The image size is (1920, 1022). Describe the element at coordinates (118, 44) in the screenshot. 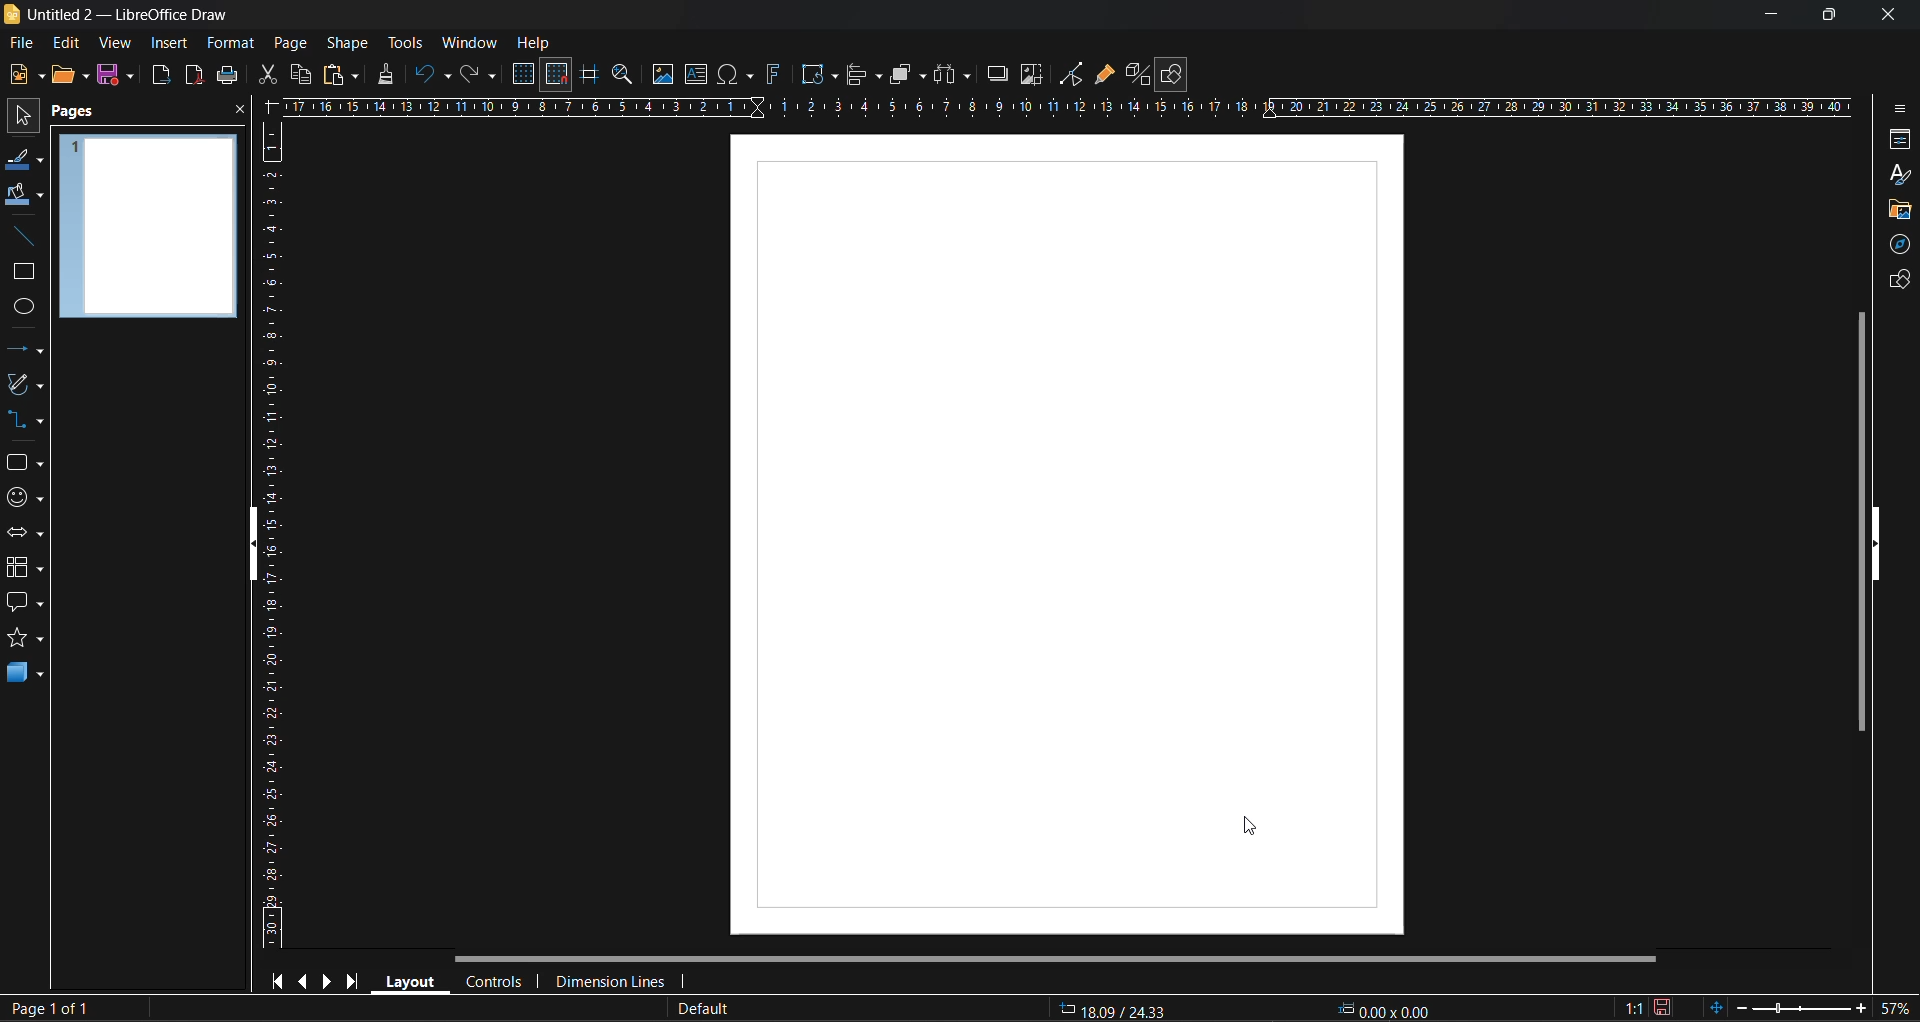

I see `view` at that location.